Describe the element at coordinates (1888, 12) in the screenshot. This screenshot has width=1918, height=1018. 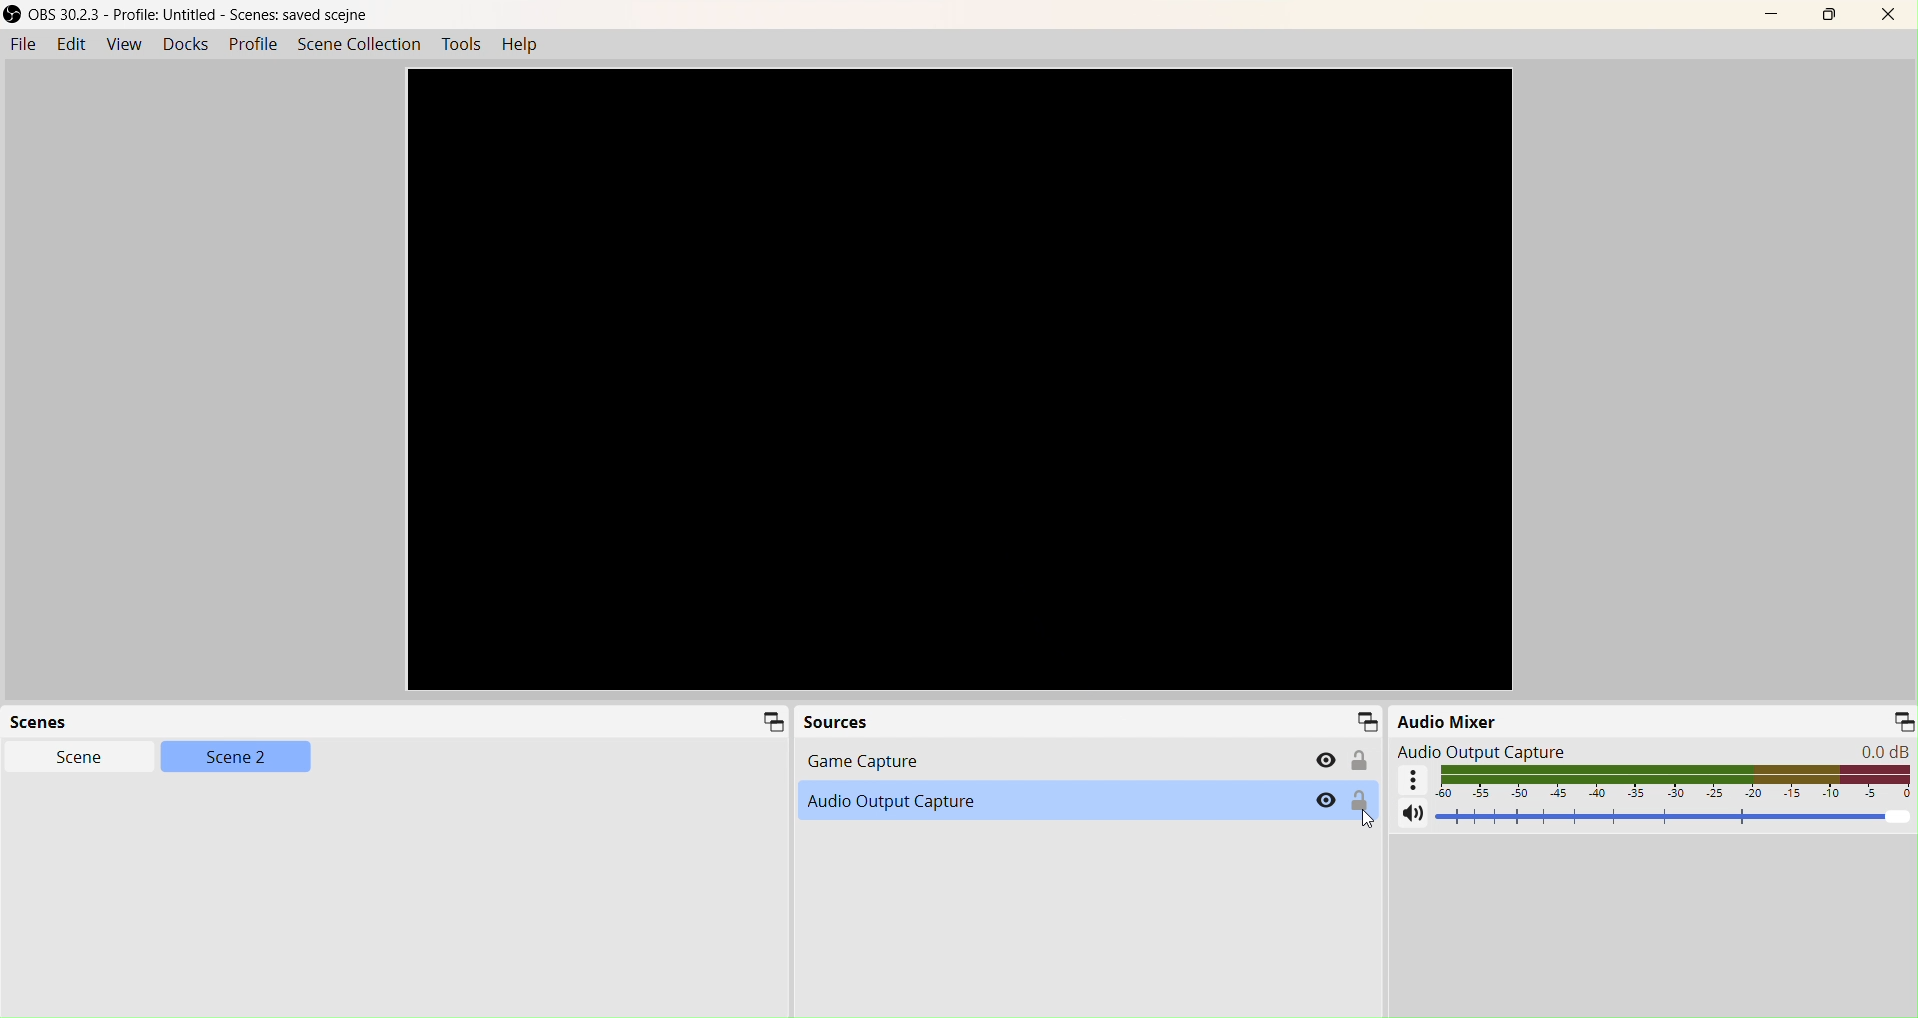
I see `Close` at that location.